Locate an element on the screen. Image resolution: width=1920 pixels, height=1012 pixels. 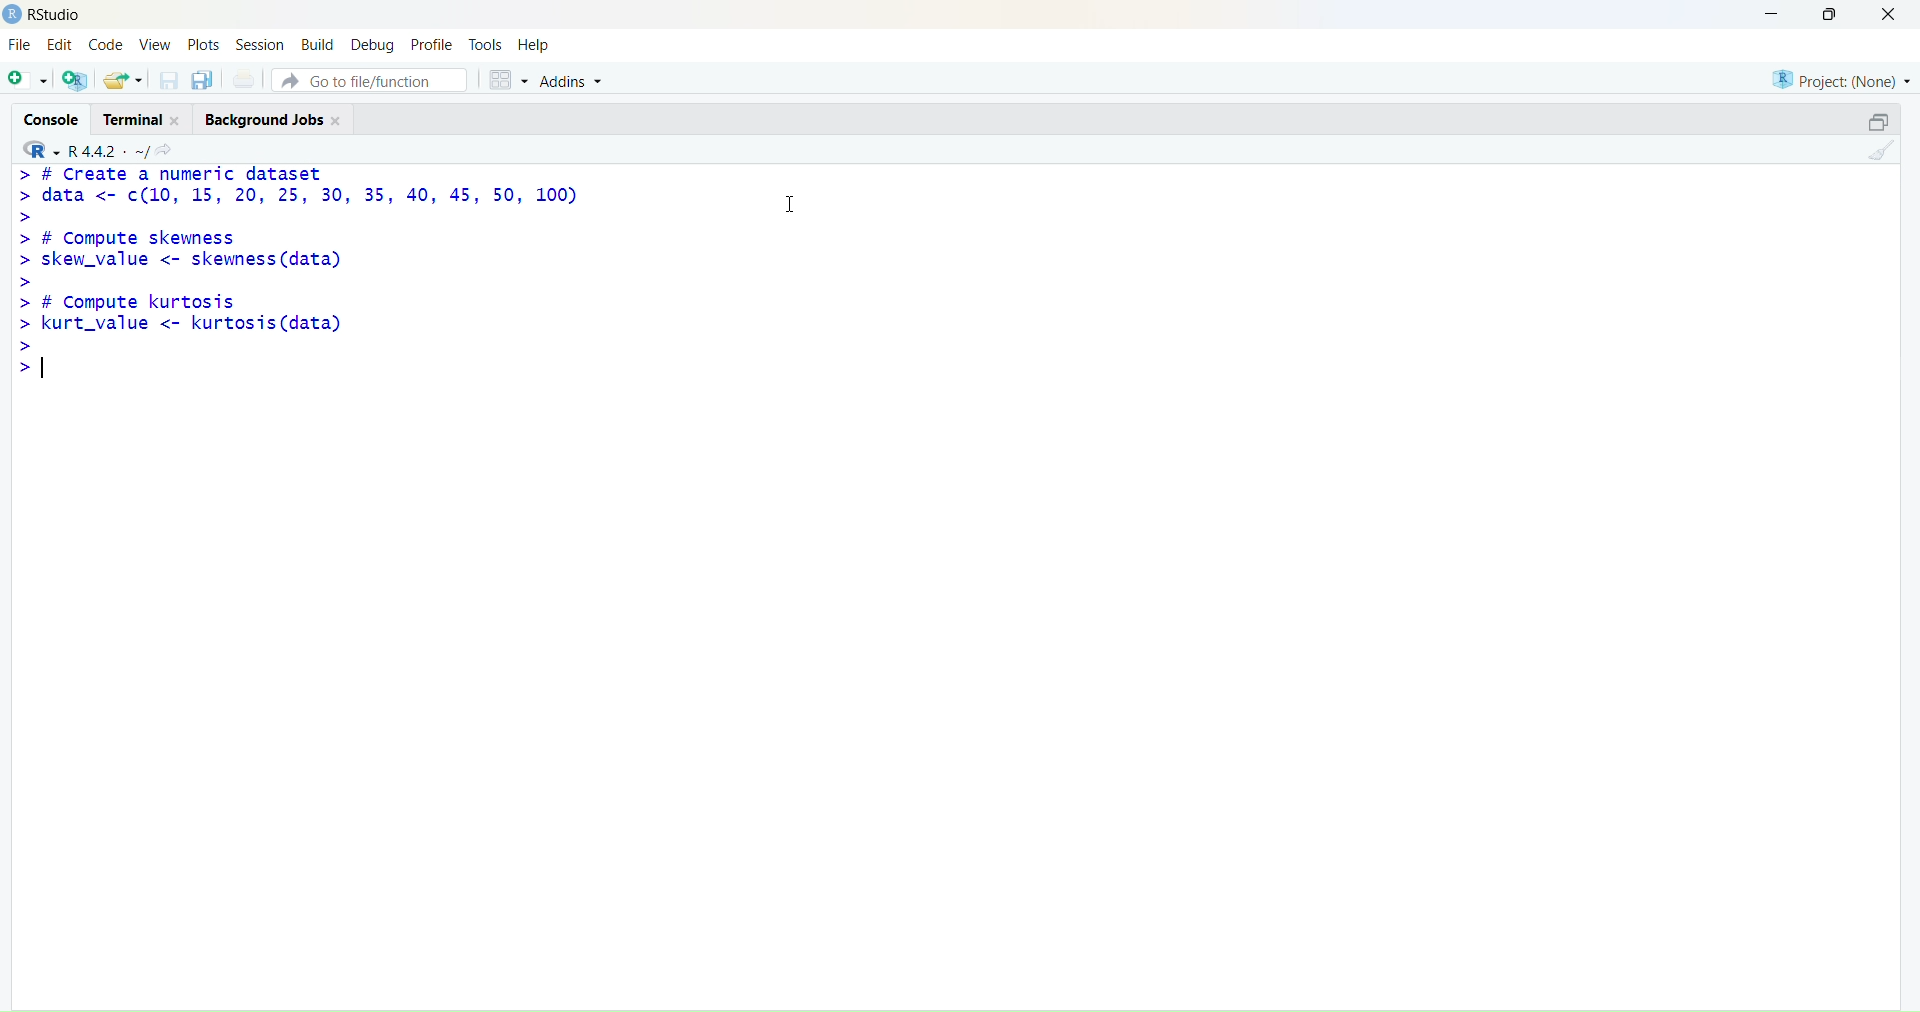
Session is located at coordinates (261, 44).